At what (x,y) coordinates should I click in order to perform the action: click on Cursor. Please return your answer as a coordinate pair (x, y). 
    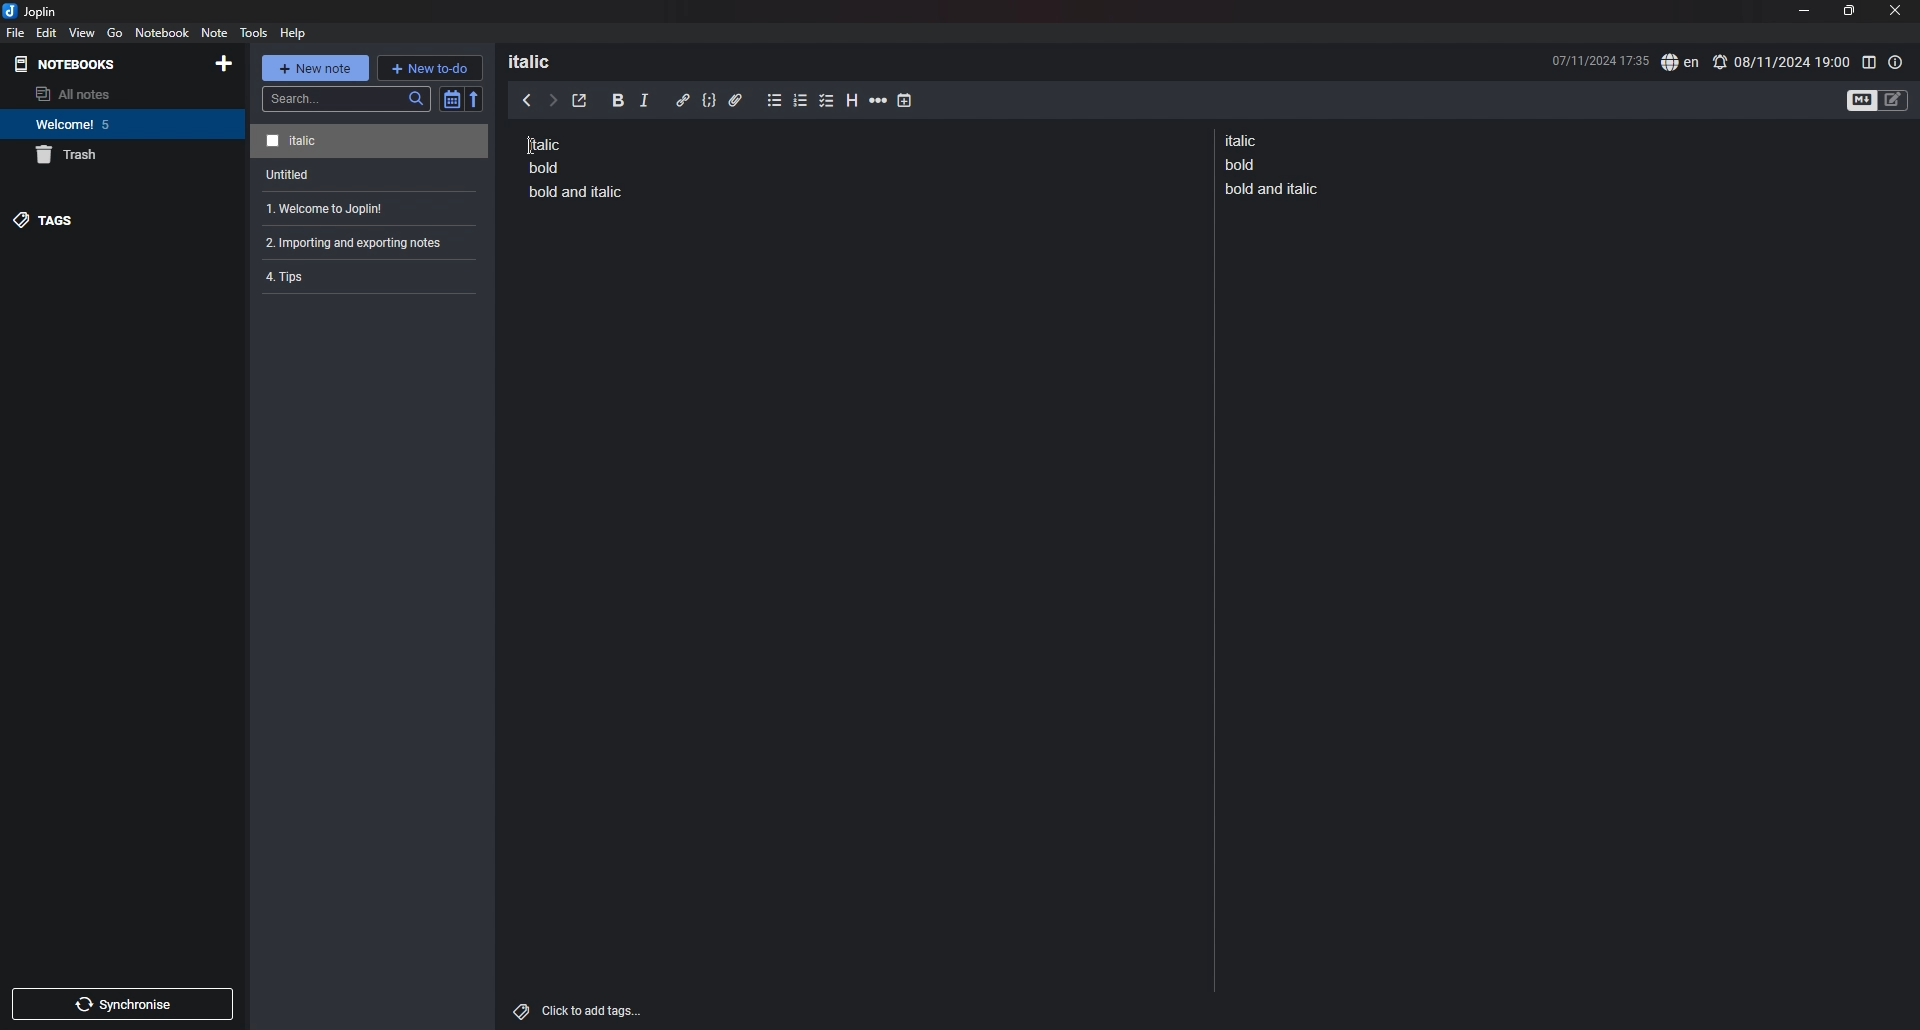
    Looking at the image, I should click on (527, 145).